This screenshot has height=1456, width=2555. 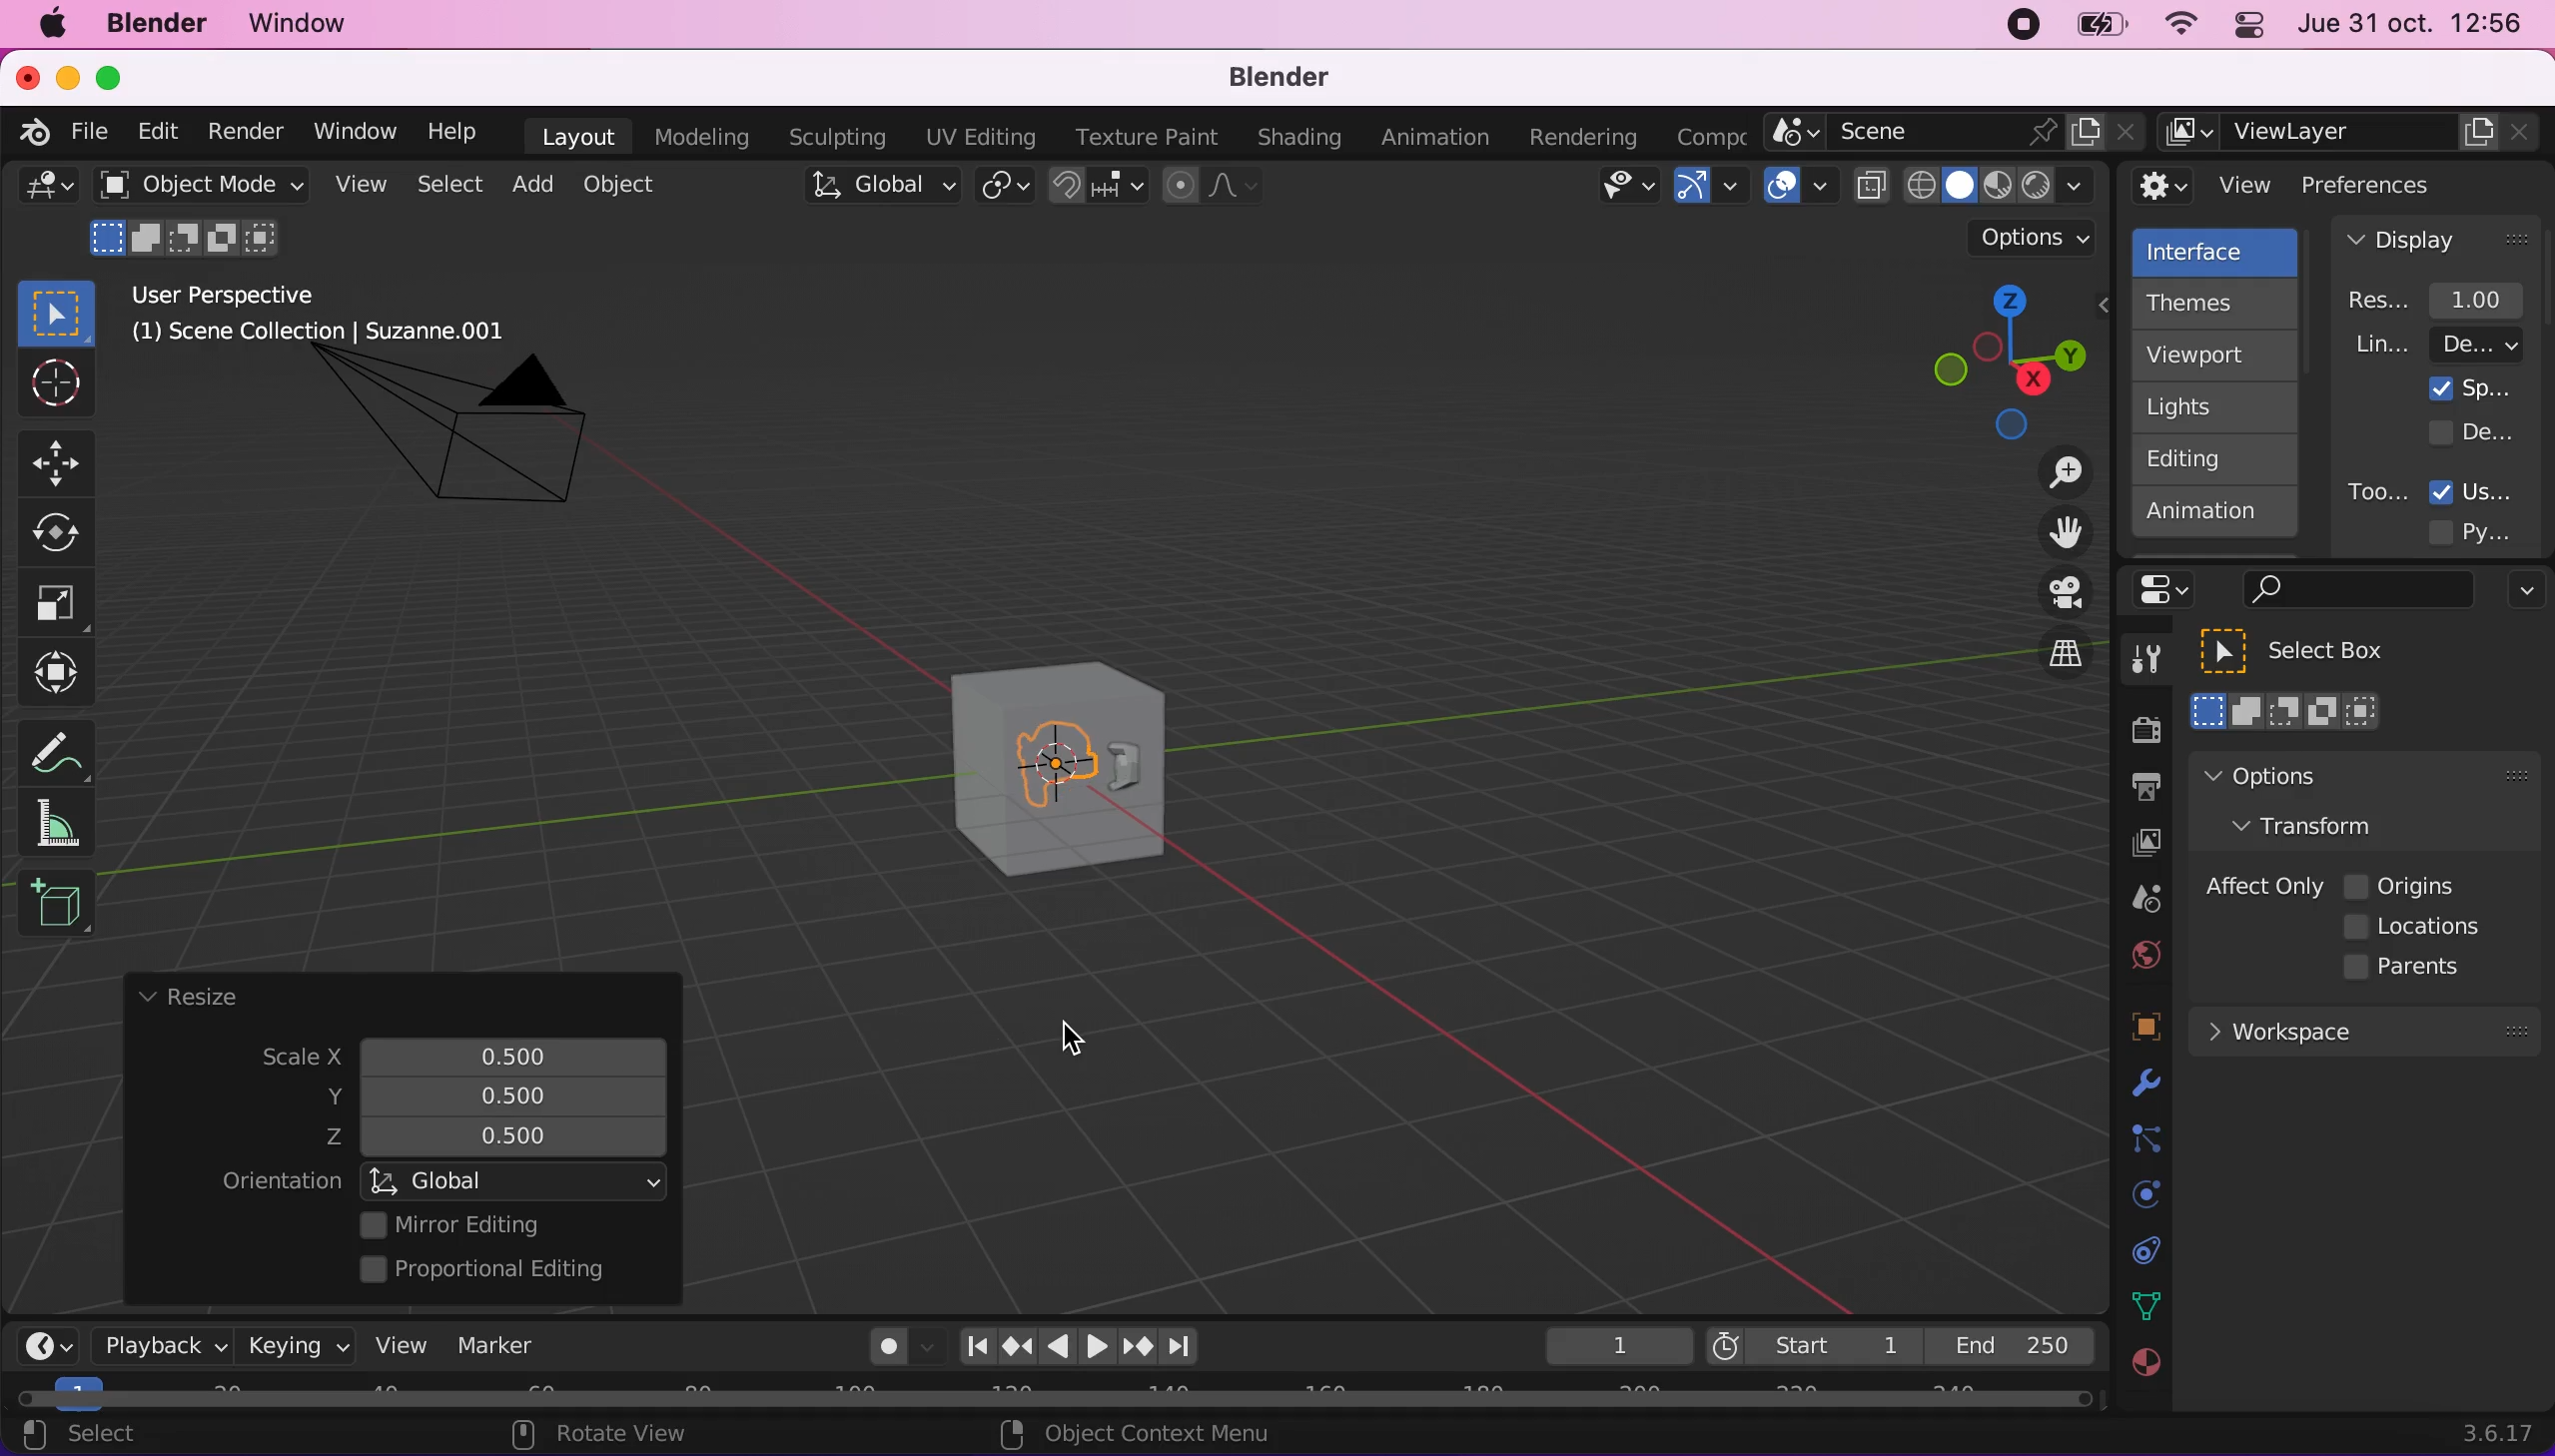 I want to click on object mode, so click(x=195, y=184).